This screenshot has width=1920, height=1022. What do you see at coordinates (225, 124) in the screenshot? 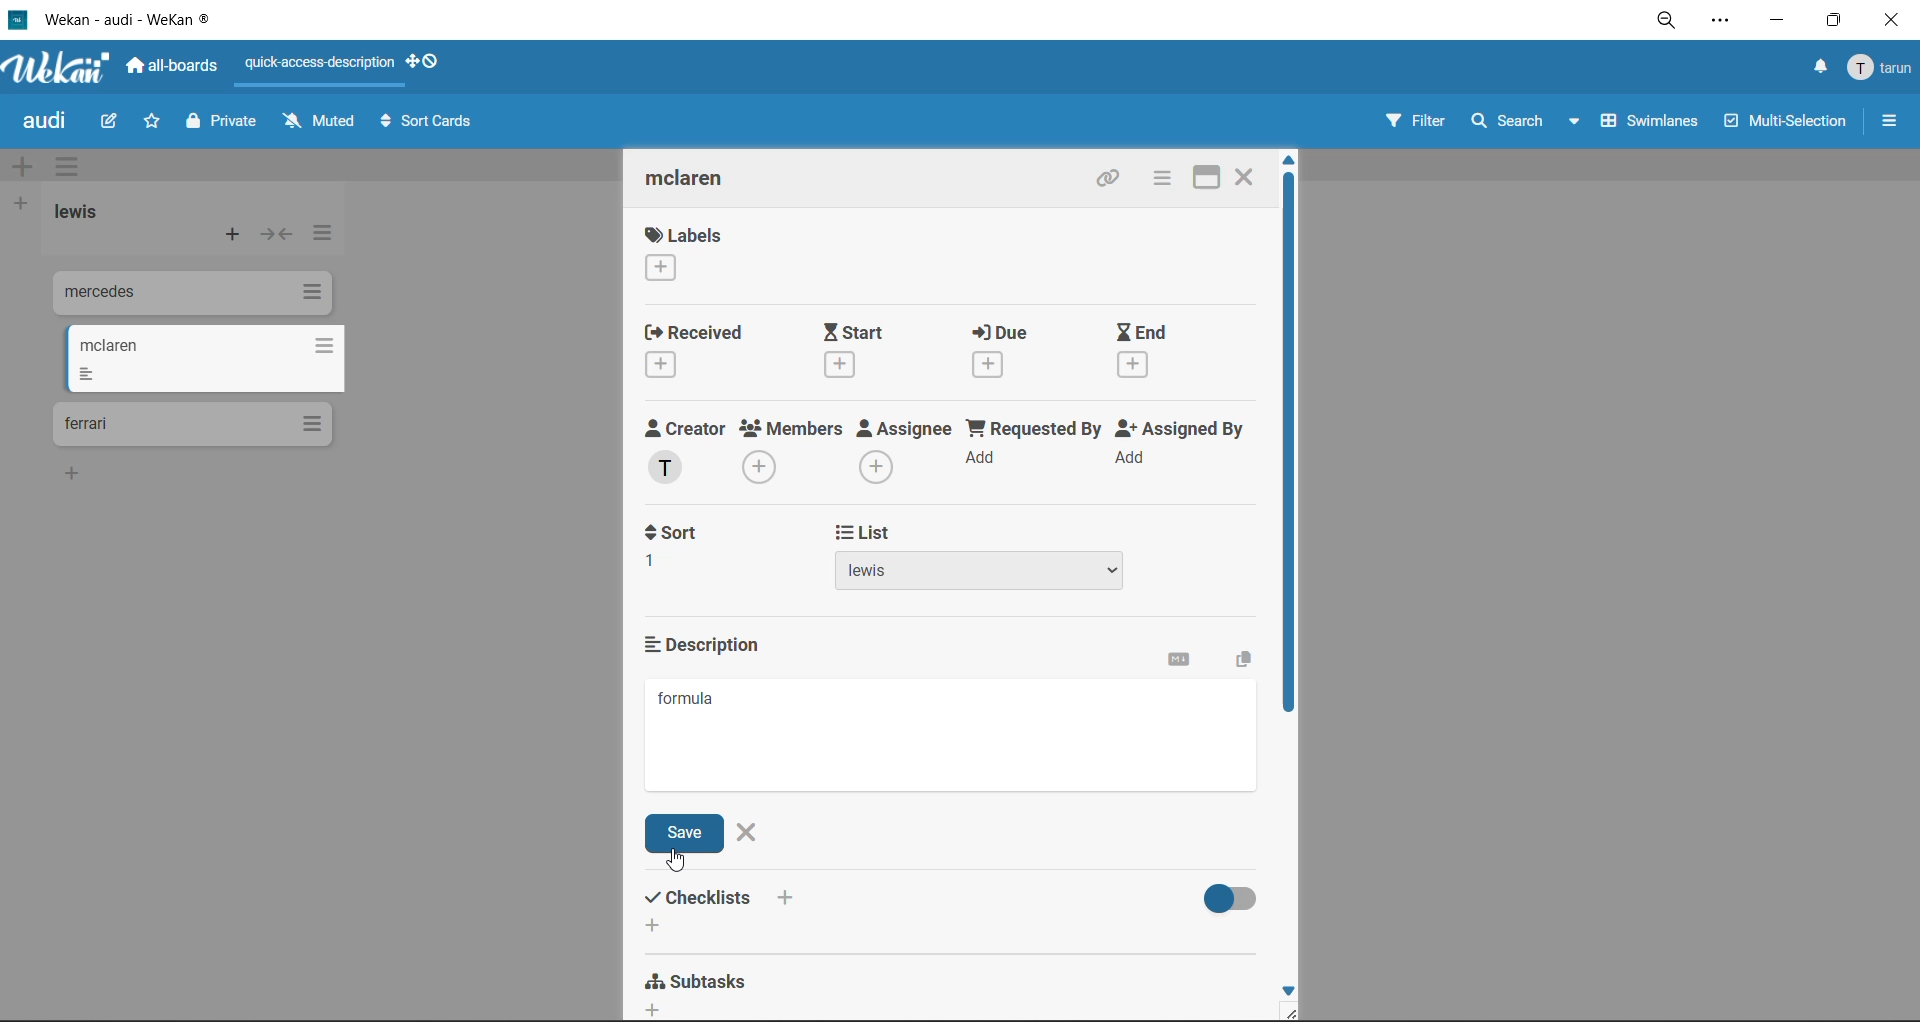
I see `private` at bounding box center [225, 124].